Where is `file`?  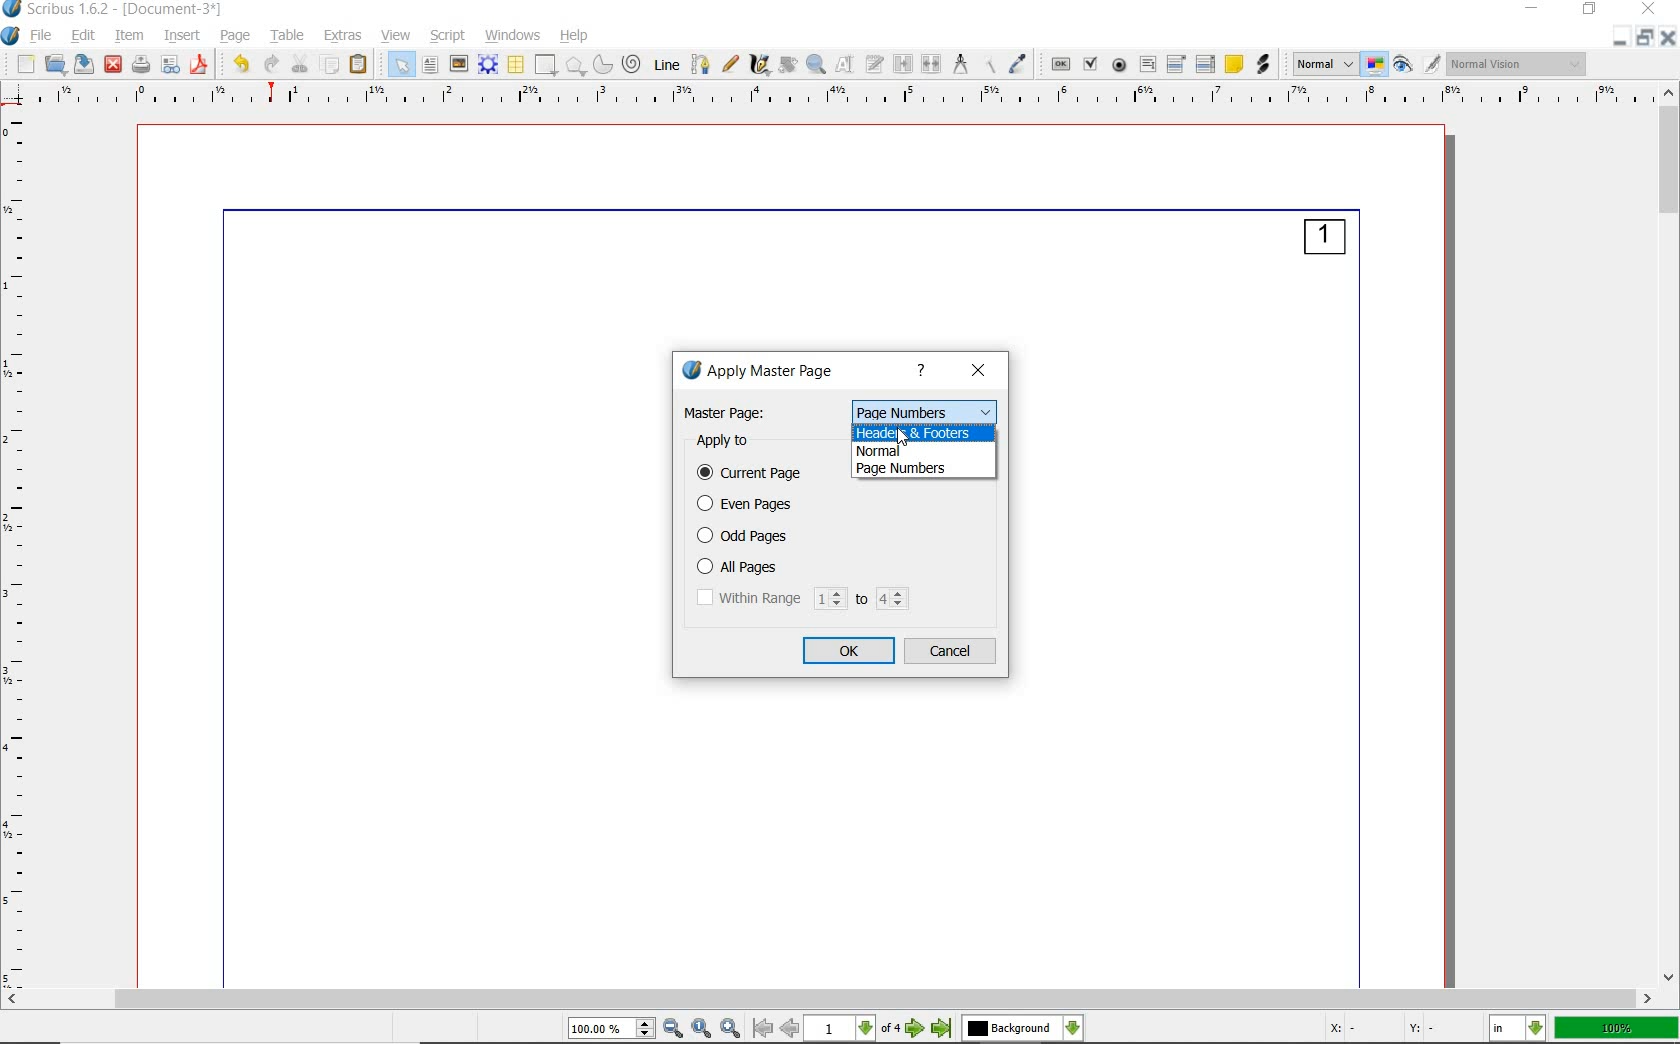
file is located at coordinates (43, 36).